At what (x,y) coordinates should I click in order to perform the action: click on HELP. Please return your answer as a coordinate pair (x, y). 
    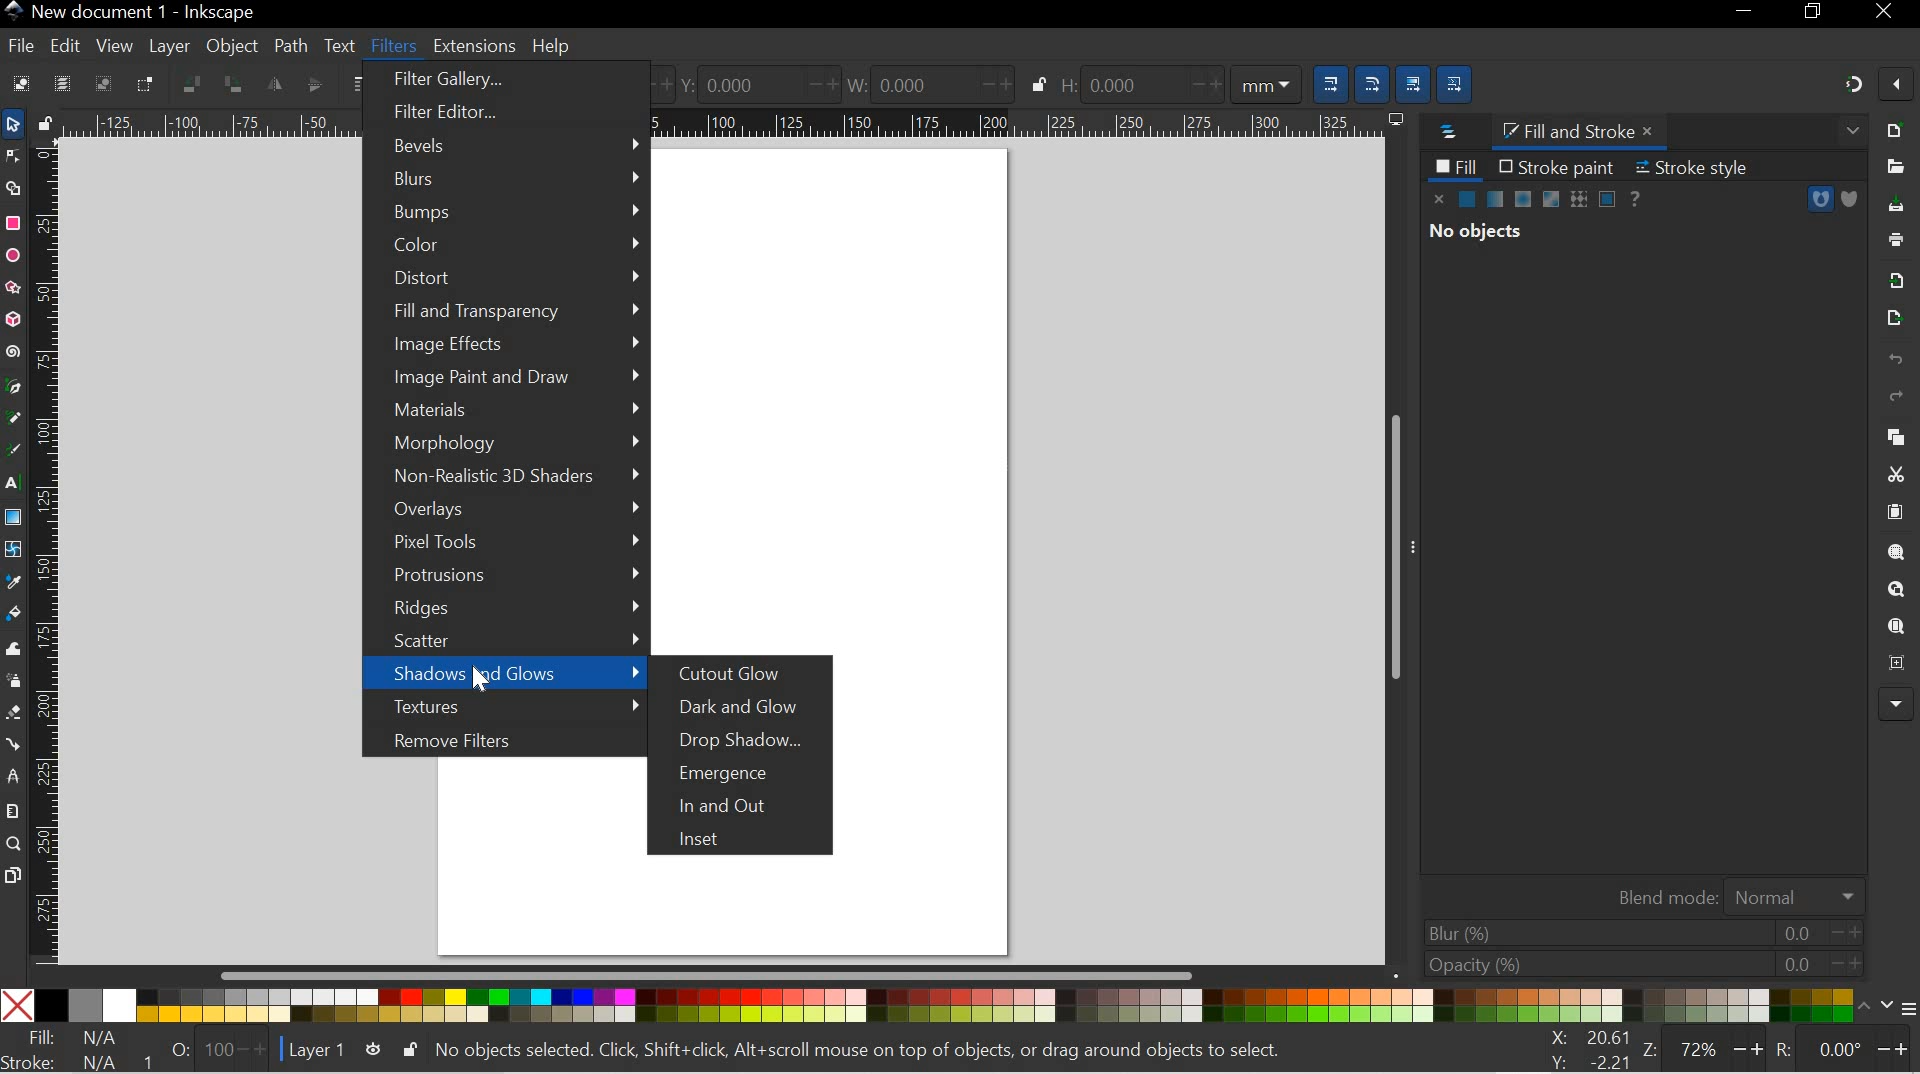
    Looking at the image, I should click on (552, 47).